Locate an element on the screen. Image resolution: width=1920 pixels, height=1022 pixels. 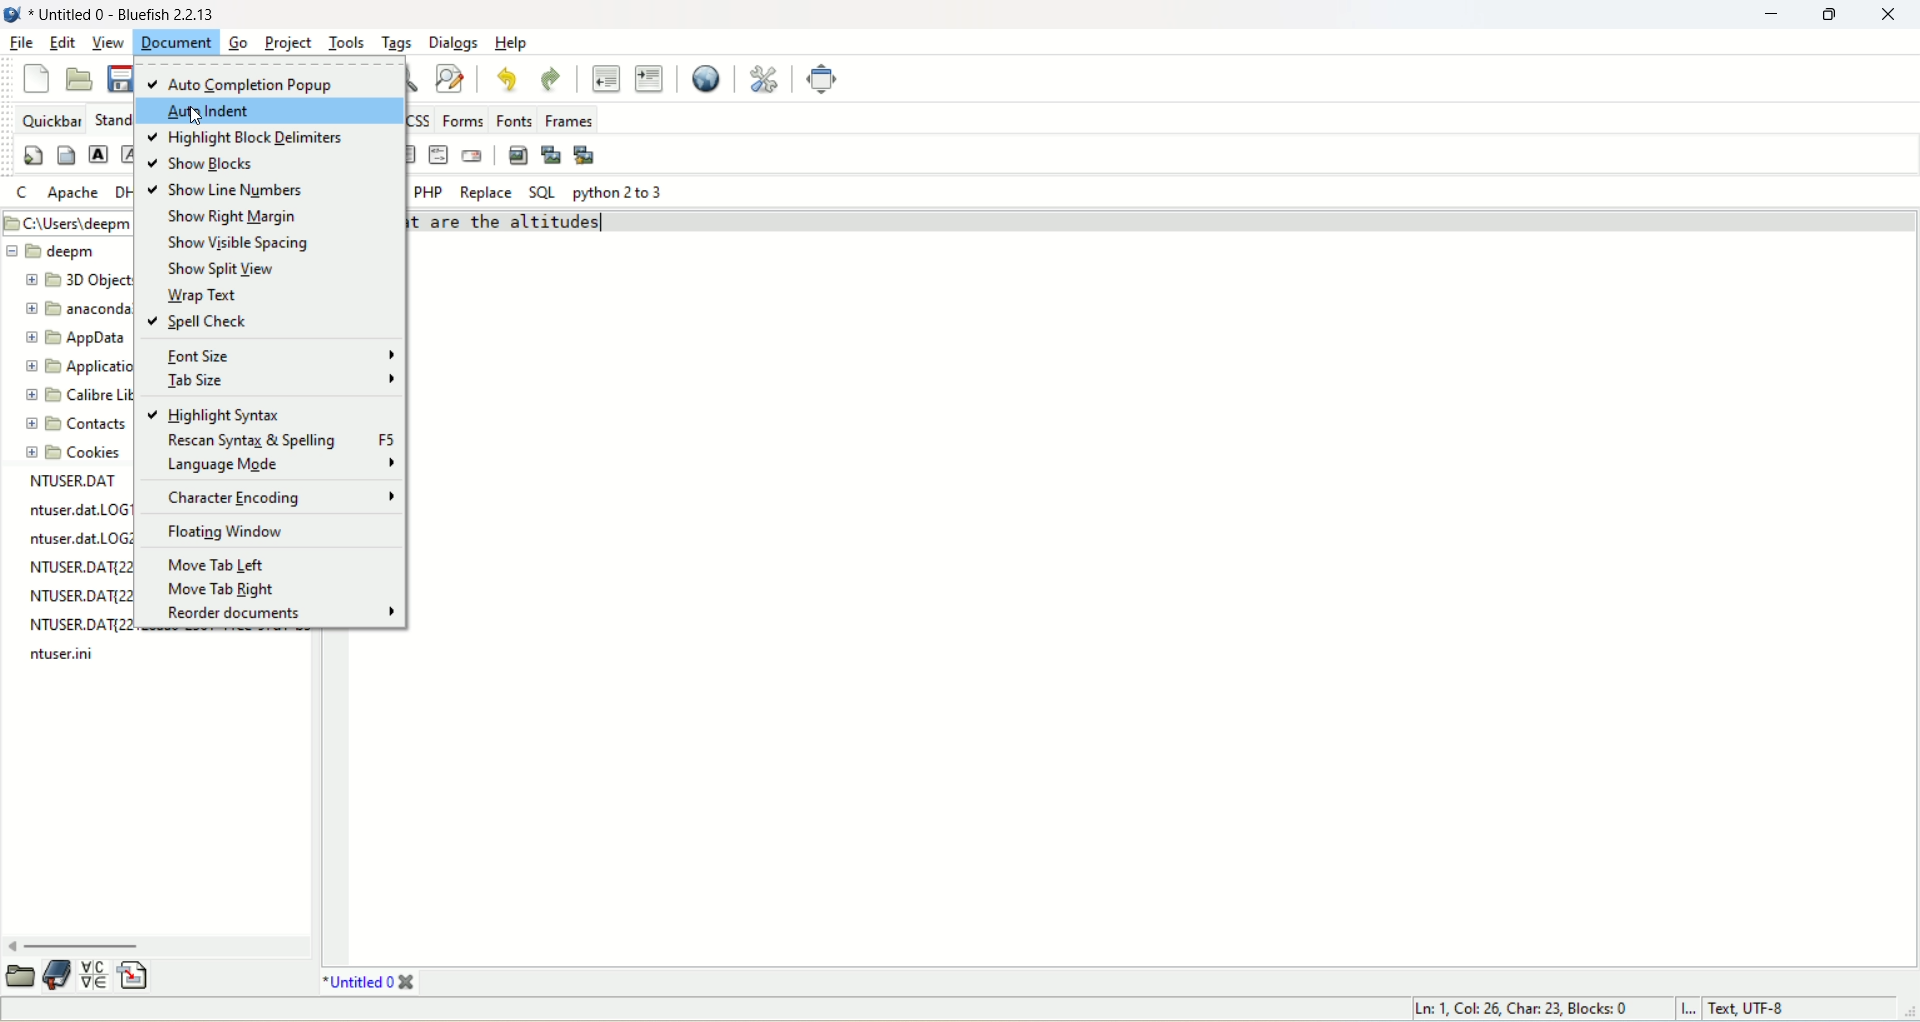
go is located at coordinates (243, 45).